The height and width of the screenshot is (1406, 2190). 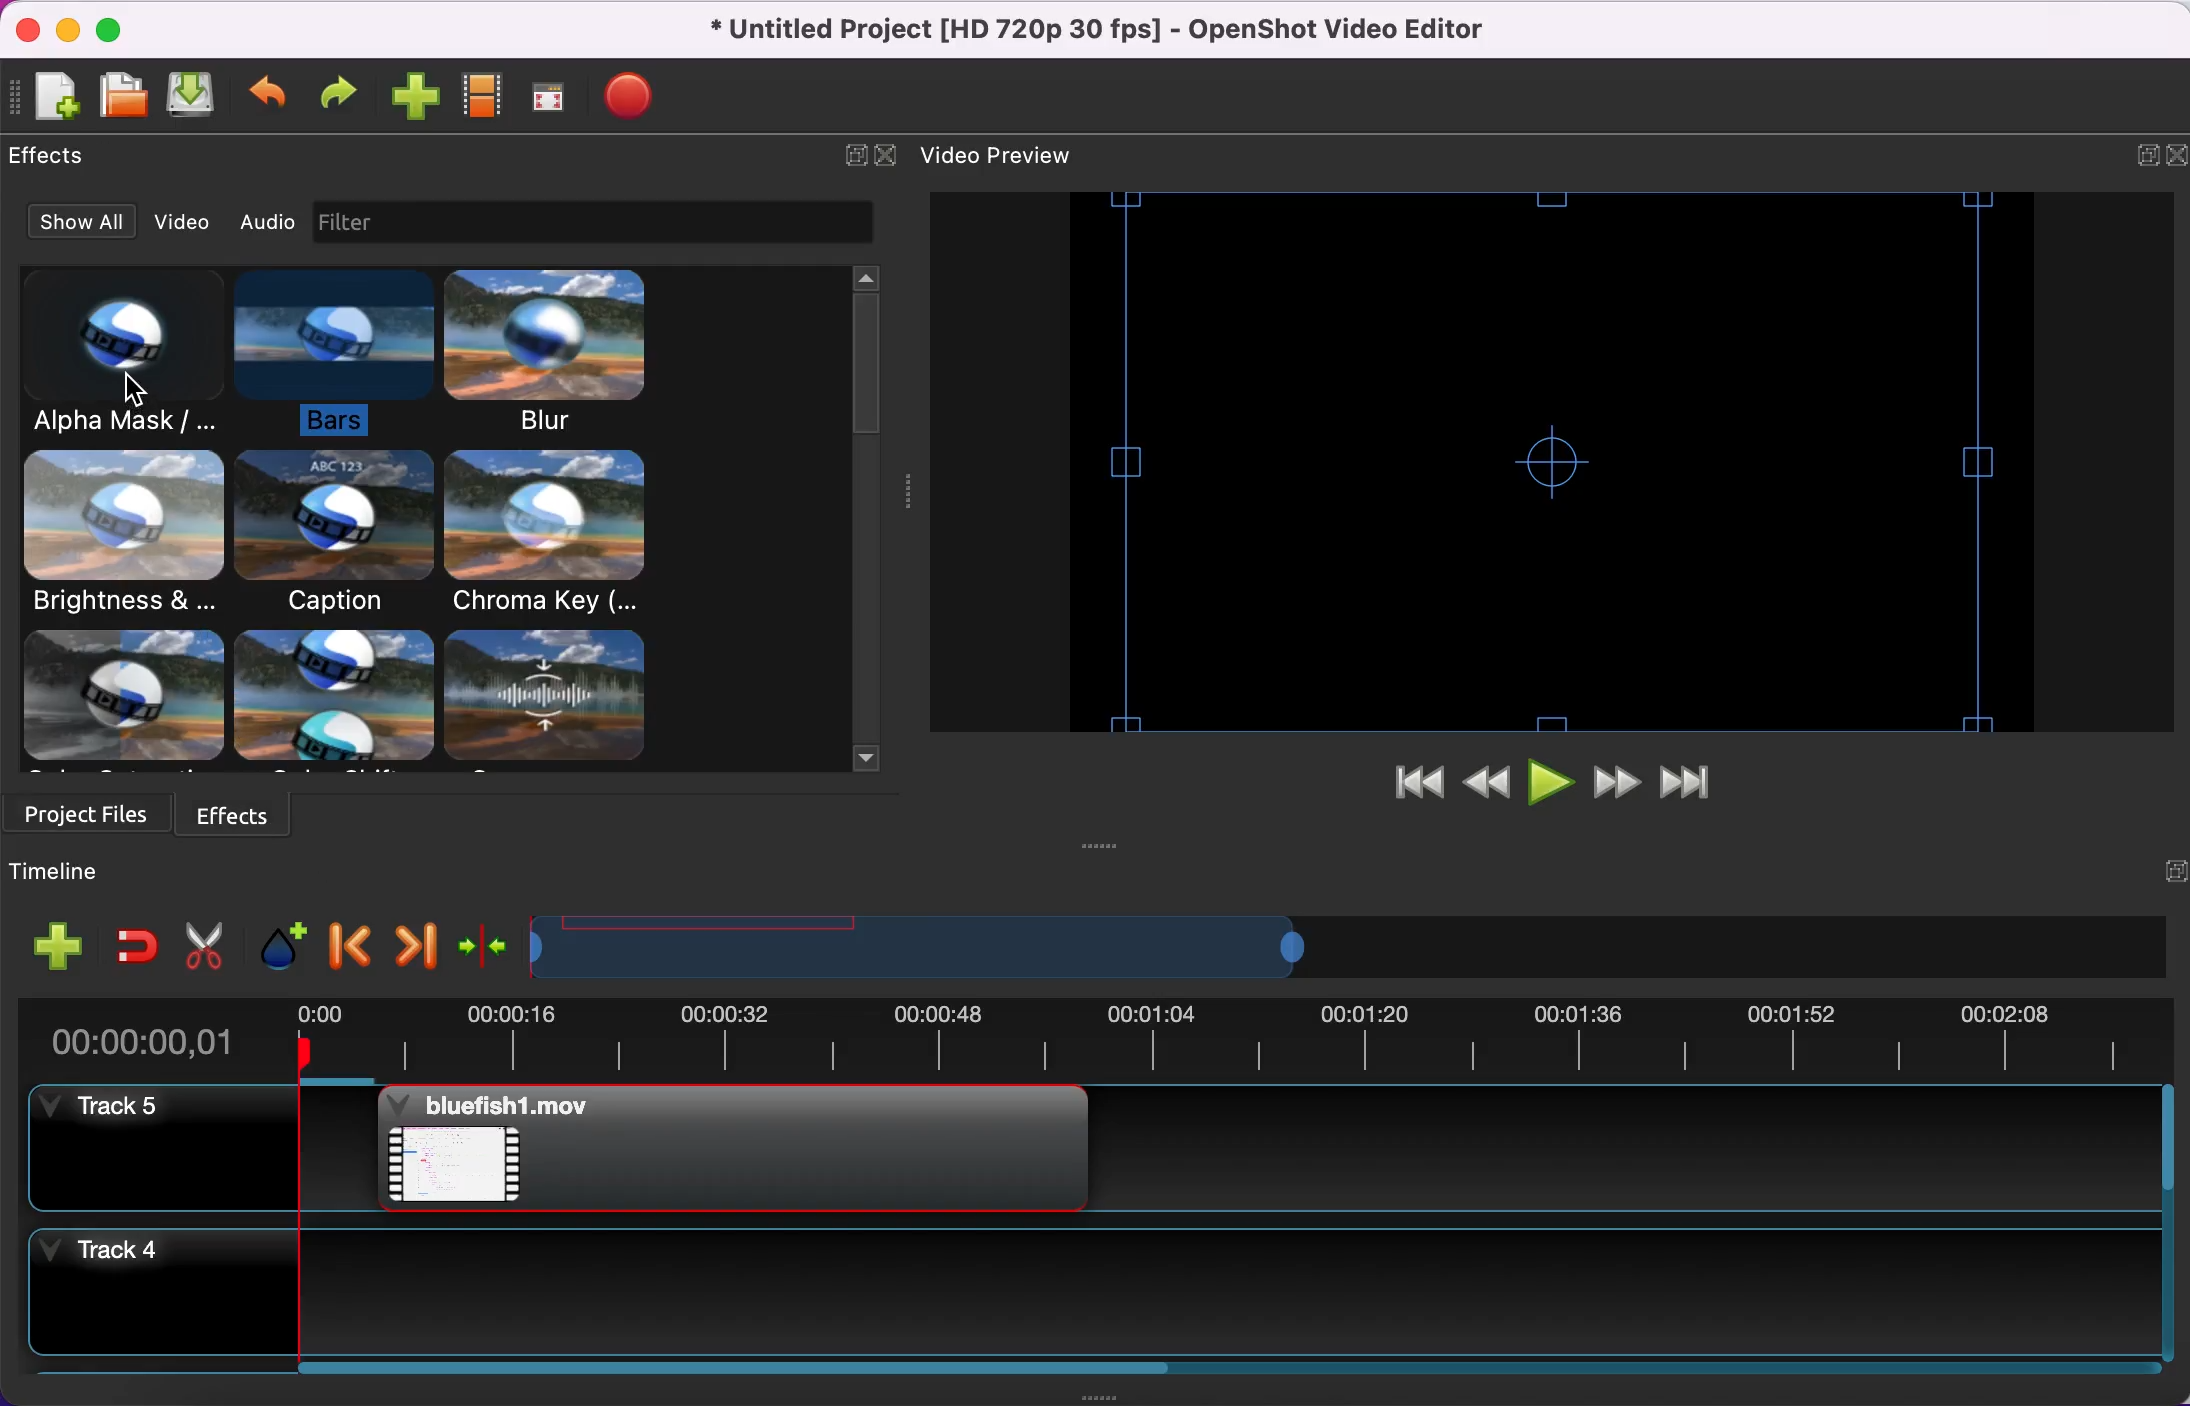 I want to click on next marker, so click(x=411, y=945).